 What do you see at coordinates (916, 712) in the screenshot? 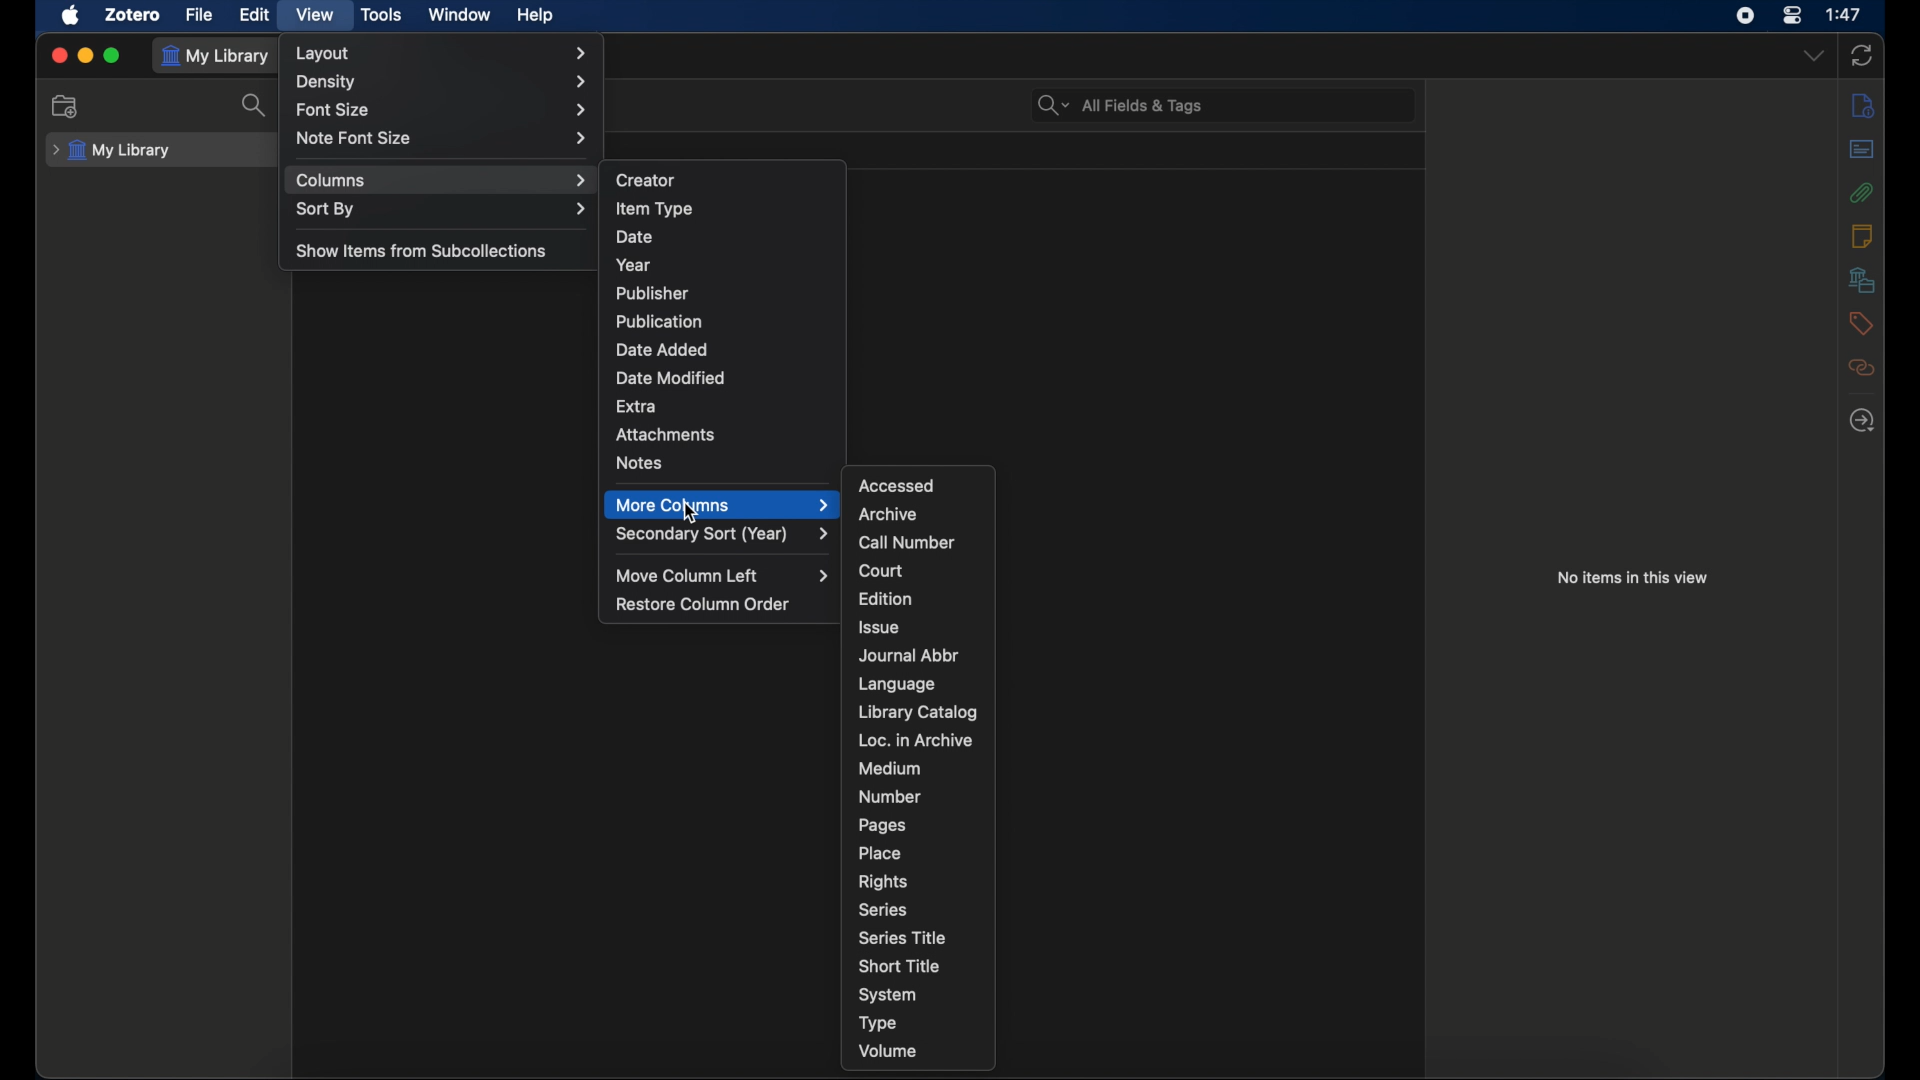
I see `library catalog` at bounding box center [916, 712].